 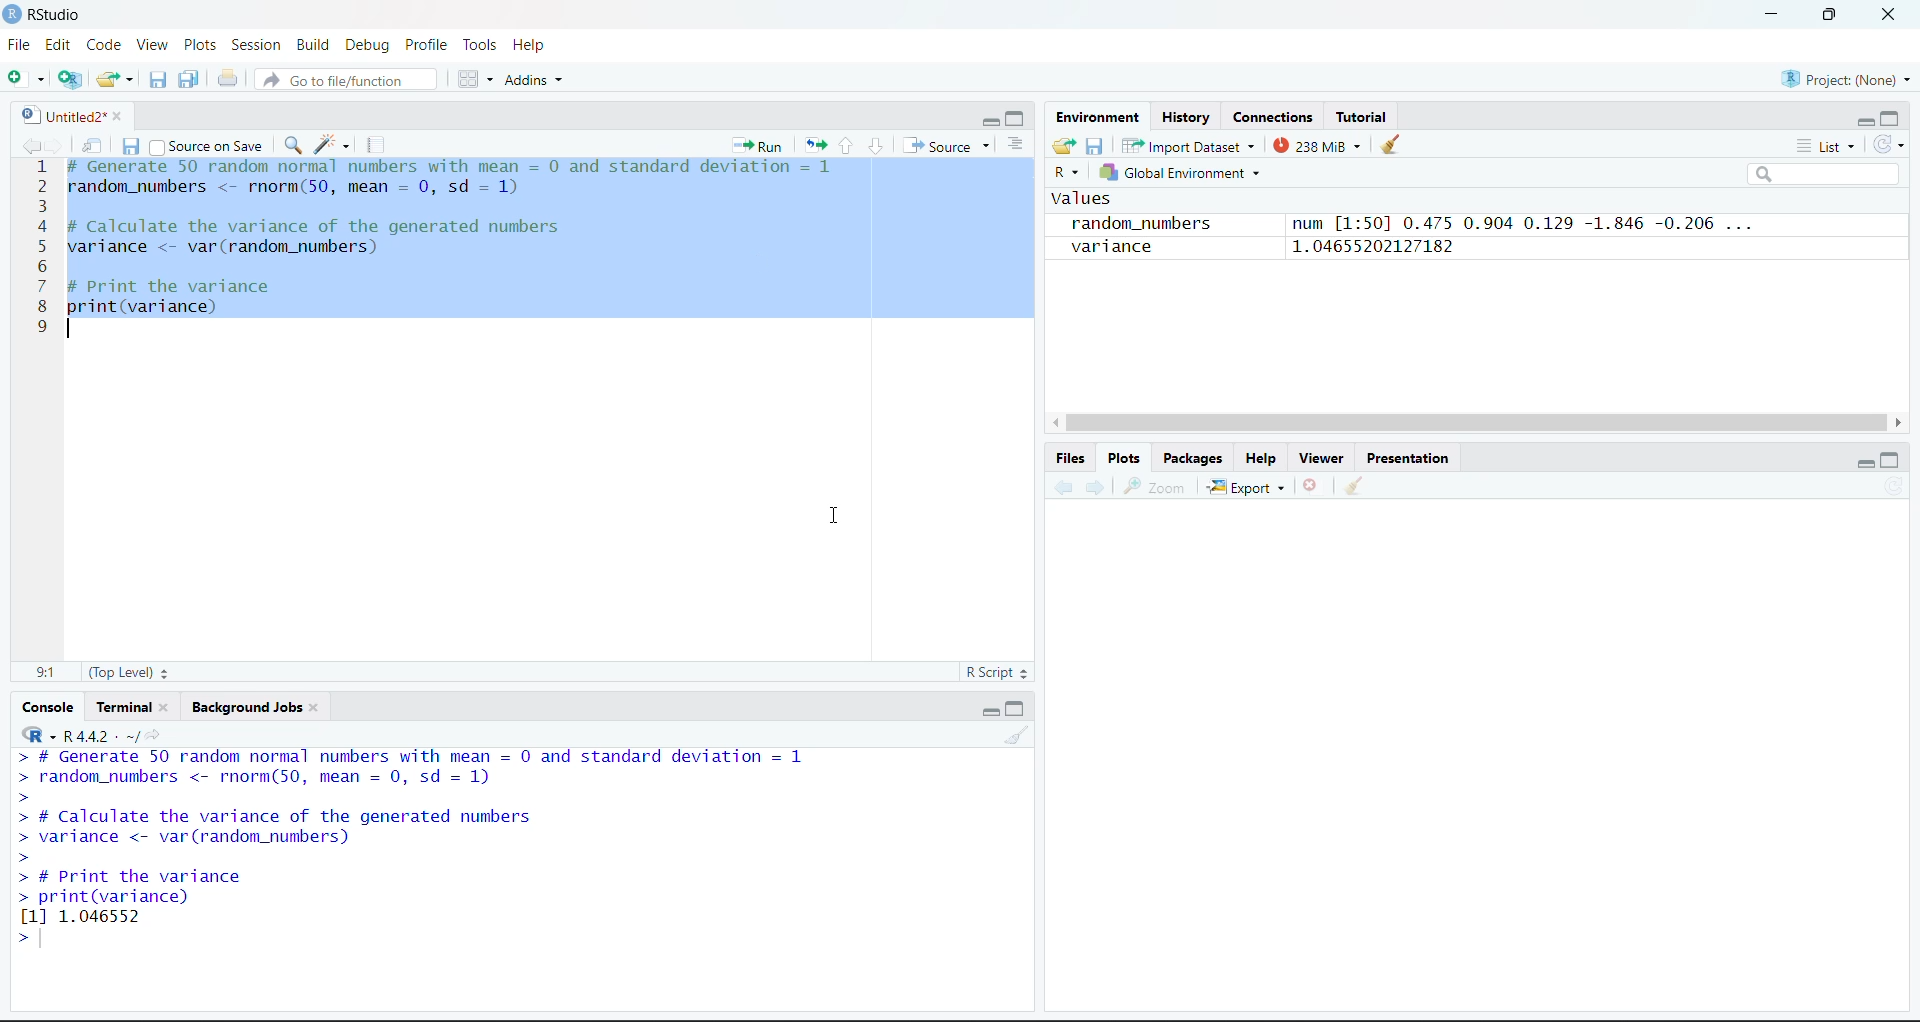 I want to click on # Generate 50 random normal numbers with mean = 0 and standard deviation = 1 random_numbers <- rnorm(50, mean = 0, sd = 1), so click(x=460, y=180).